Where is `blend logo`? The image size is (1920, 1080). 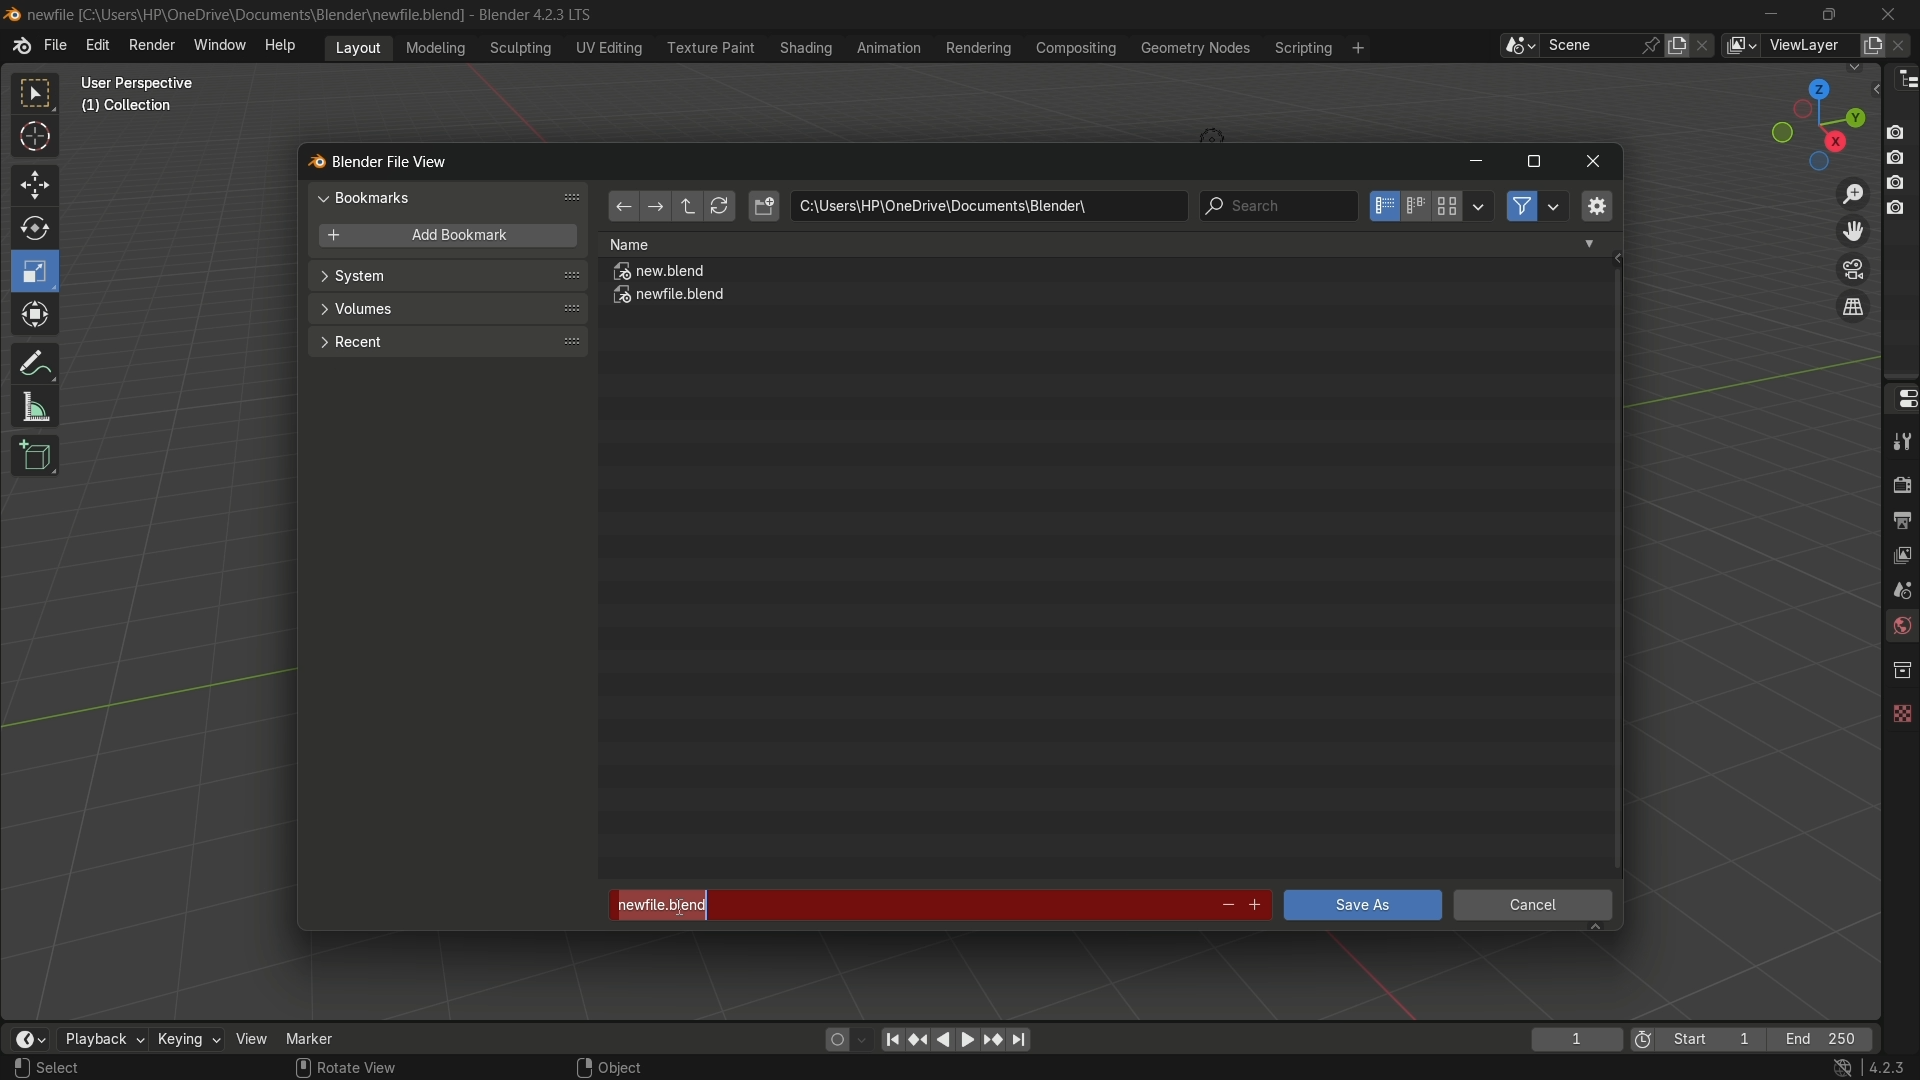 blend logo is located at coordinates (309, 163).